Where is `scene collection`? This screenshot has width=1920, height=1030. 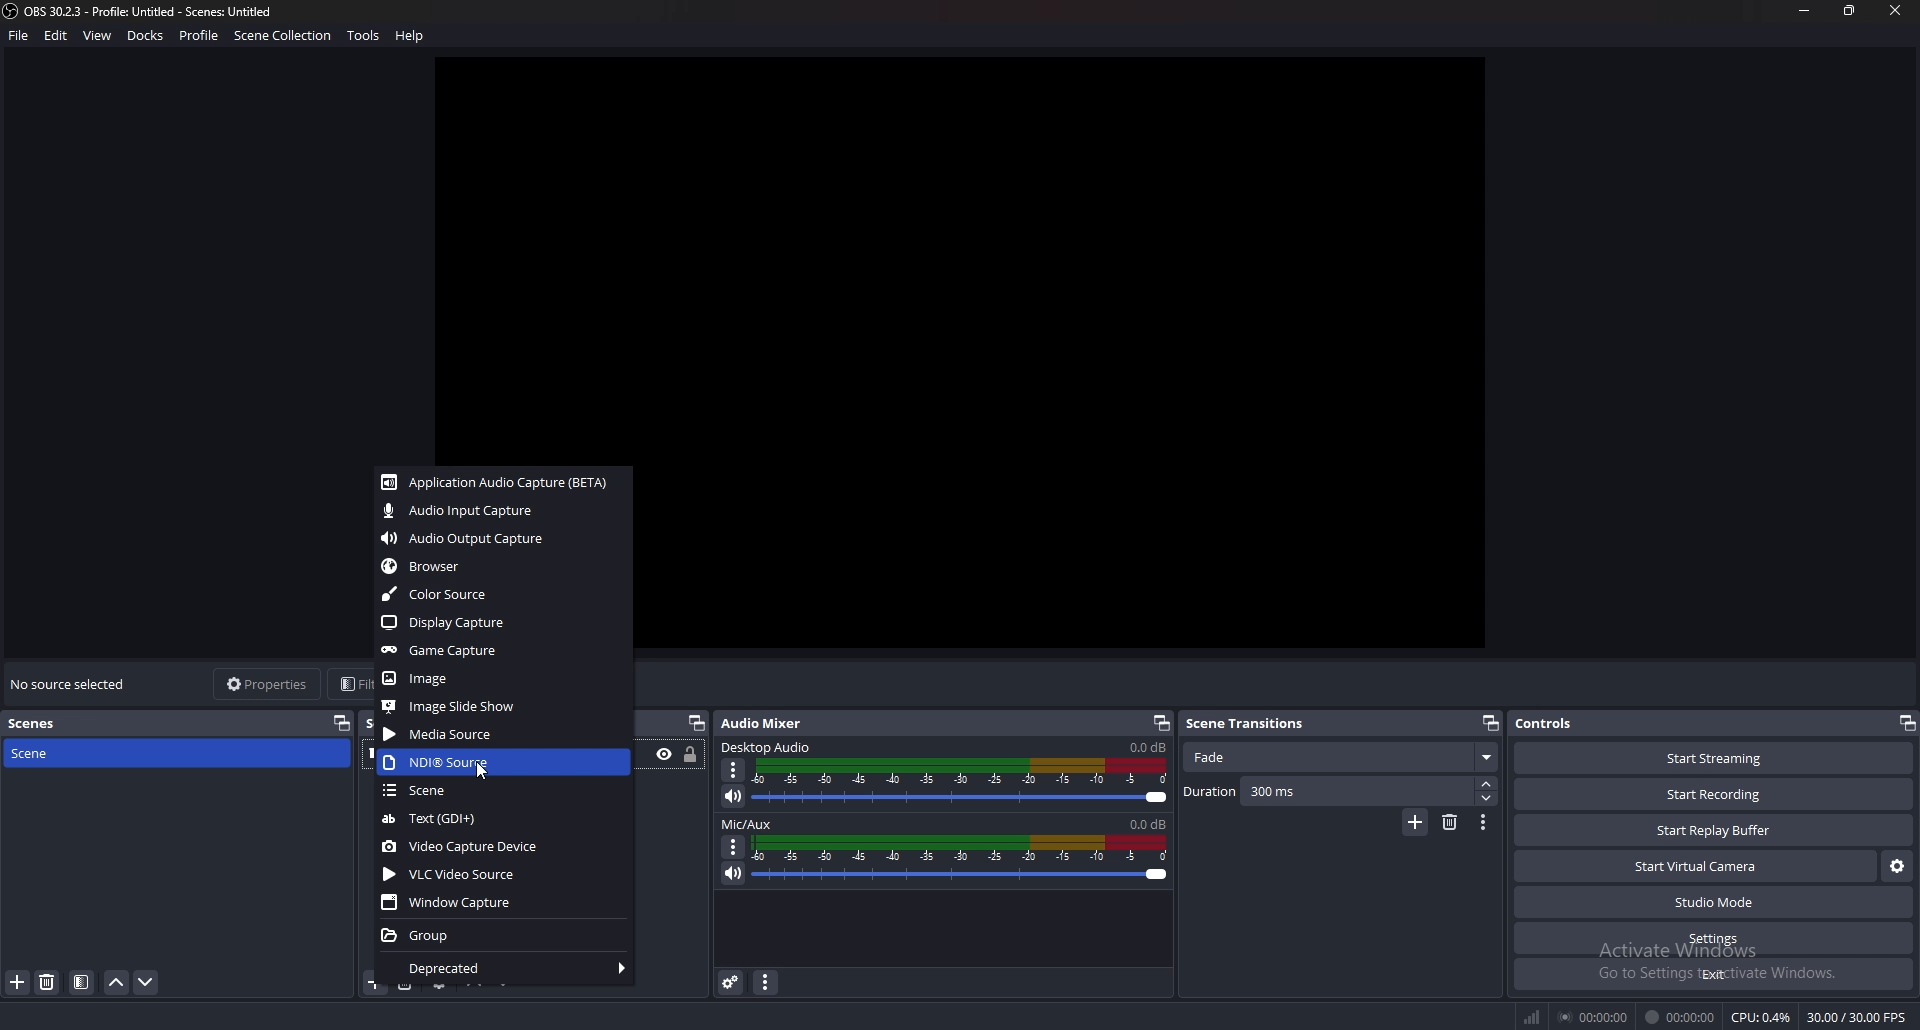
scene collection is located at coordinates (284, 34).